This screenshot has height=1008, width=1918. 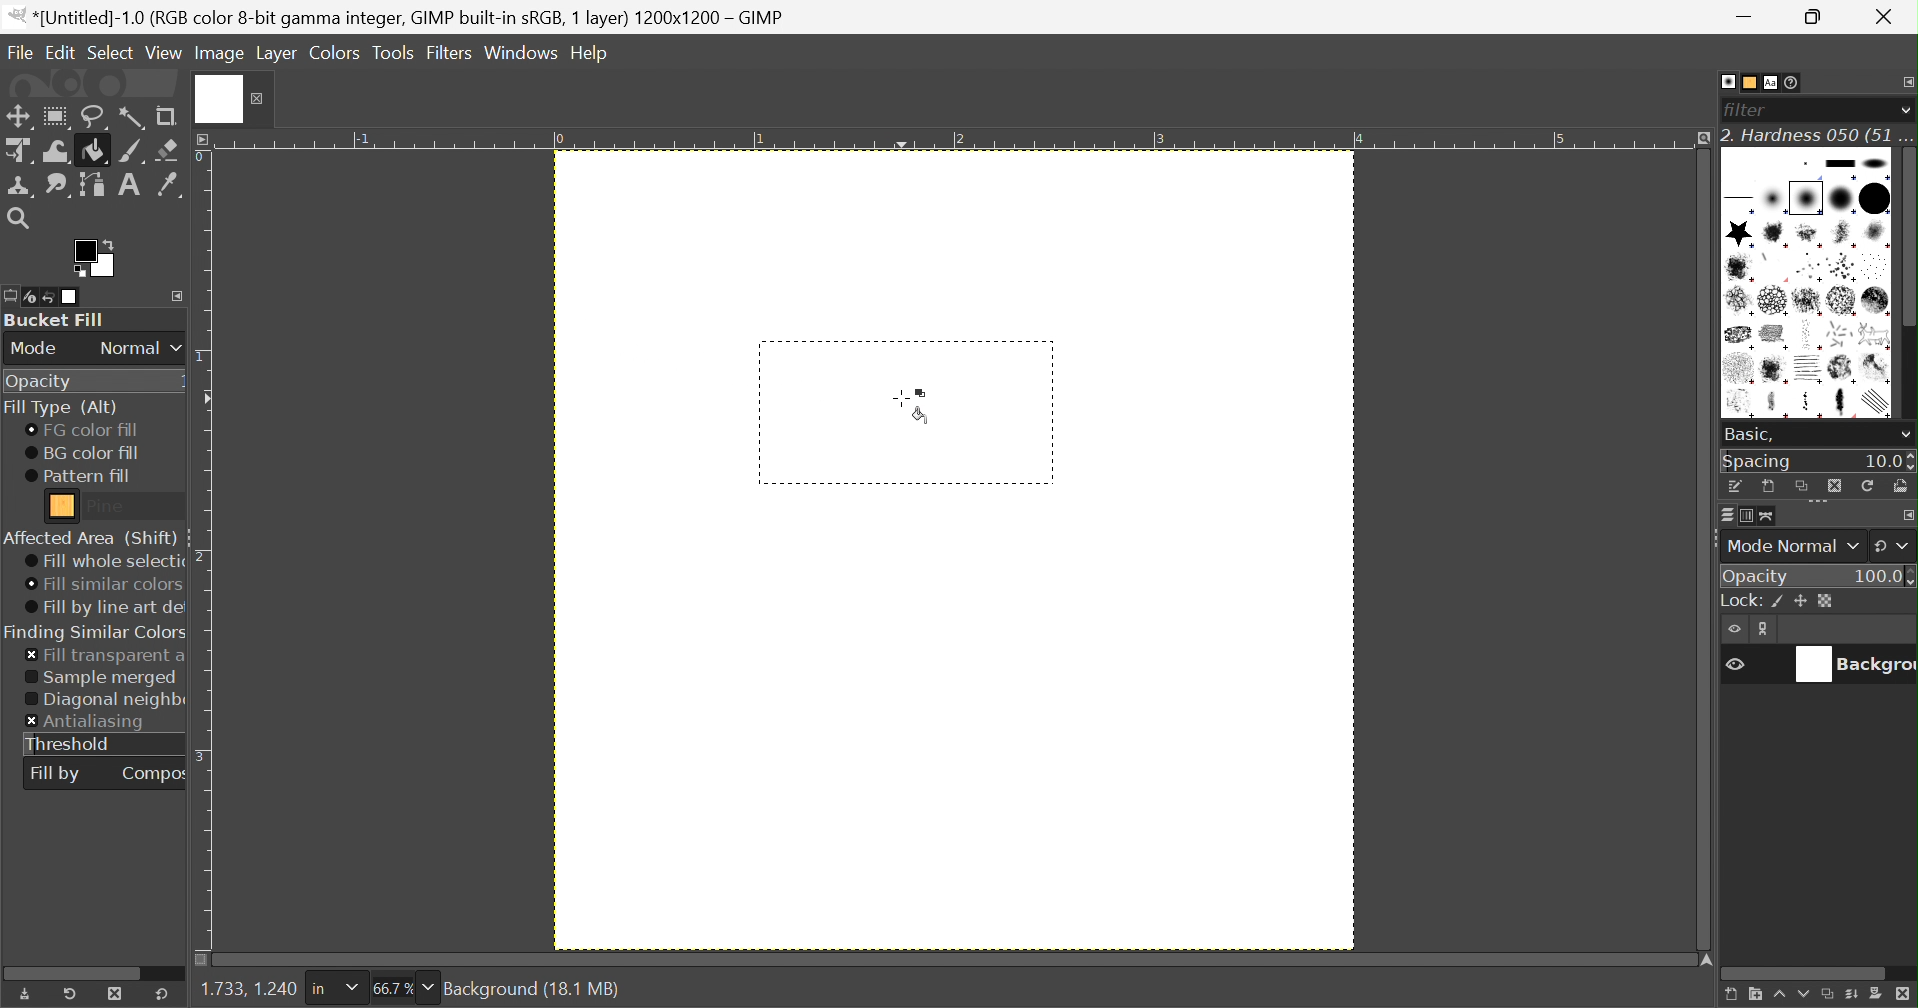 I want to click on Colors, so click(x=334, y=52).